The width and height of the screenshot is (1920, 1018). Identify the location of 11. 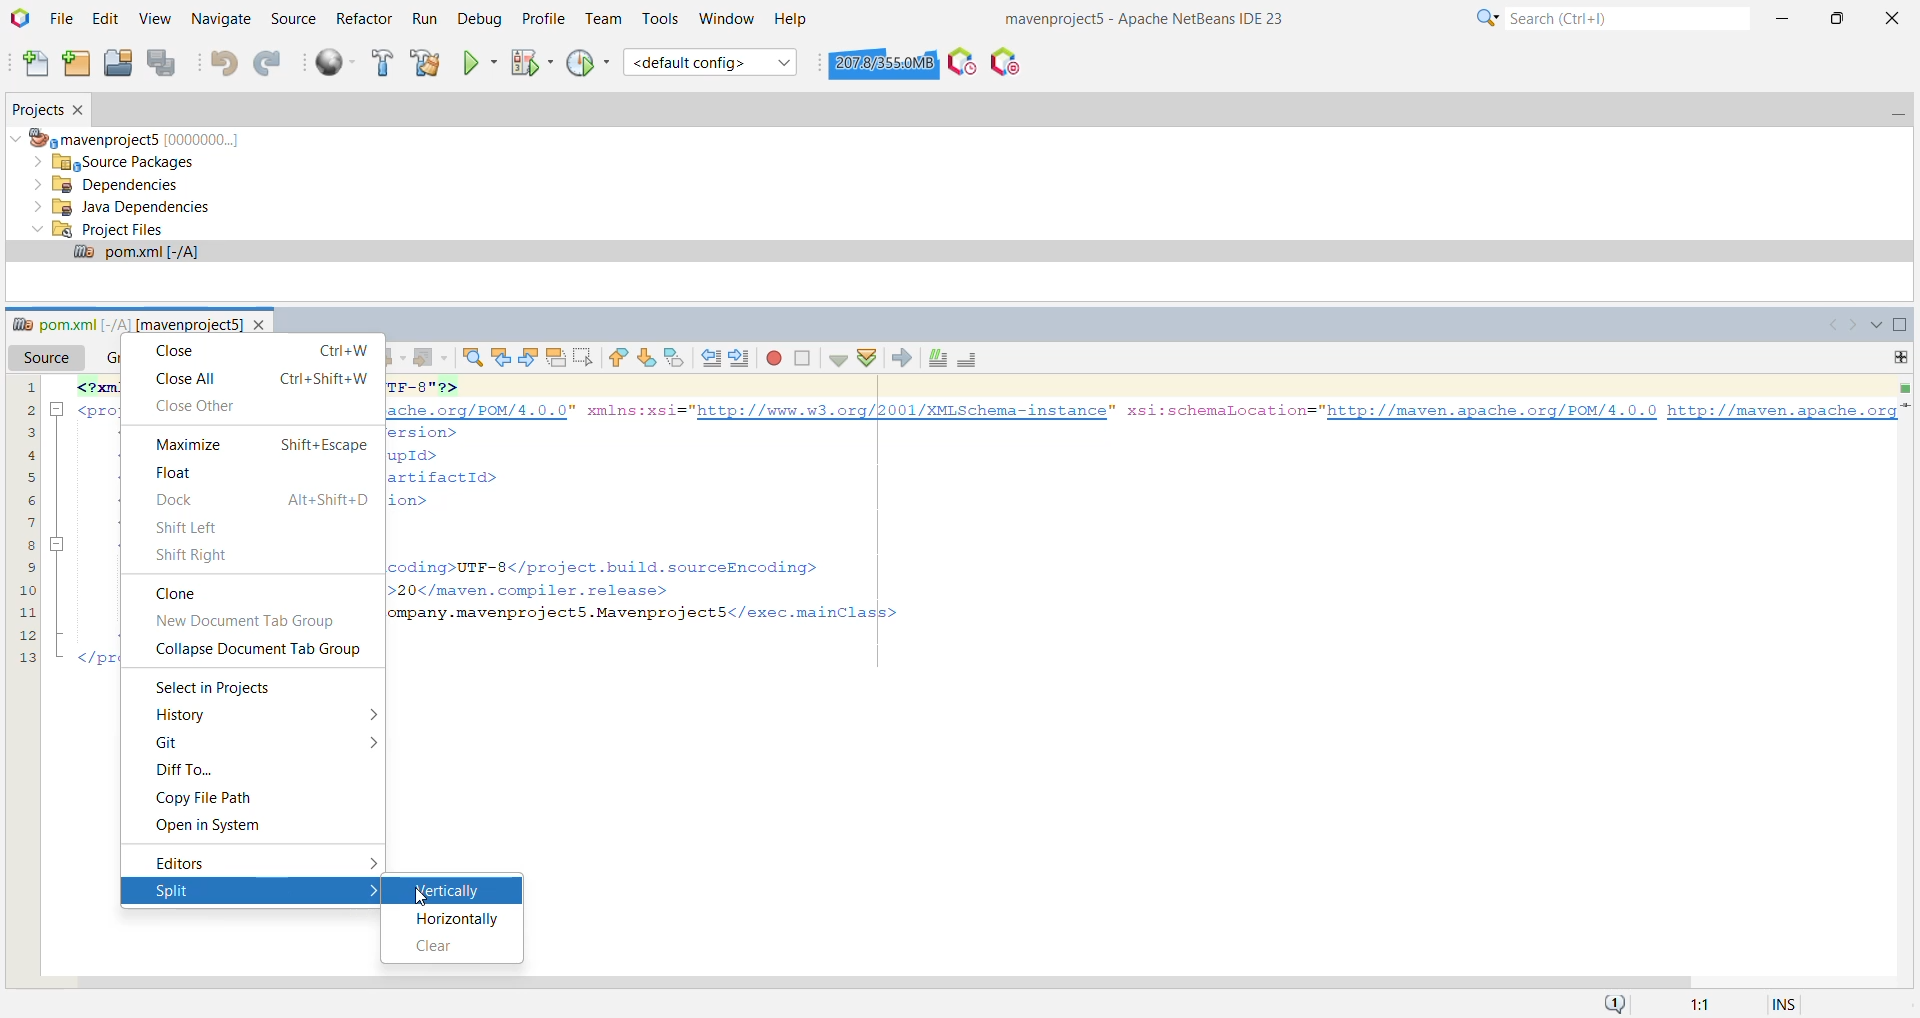
(28, 610).